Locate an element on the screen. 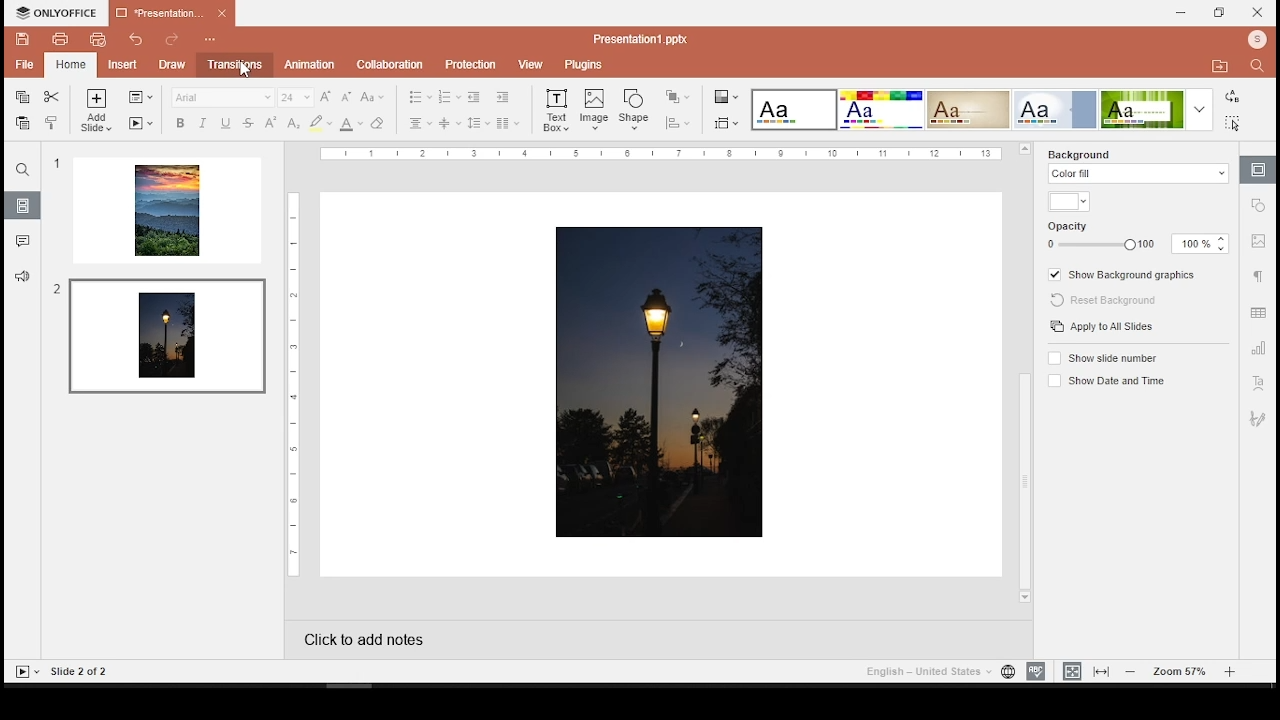  image is located at coordinates (662, 383).